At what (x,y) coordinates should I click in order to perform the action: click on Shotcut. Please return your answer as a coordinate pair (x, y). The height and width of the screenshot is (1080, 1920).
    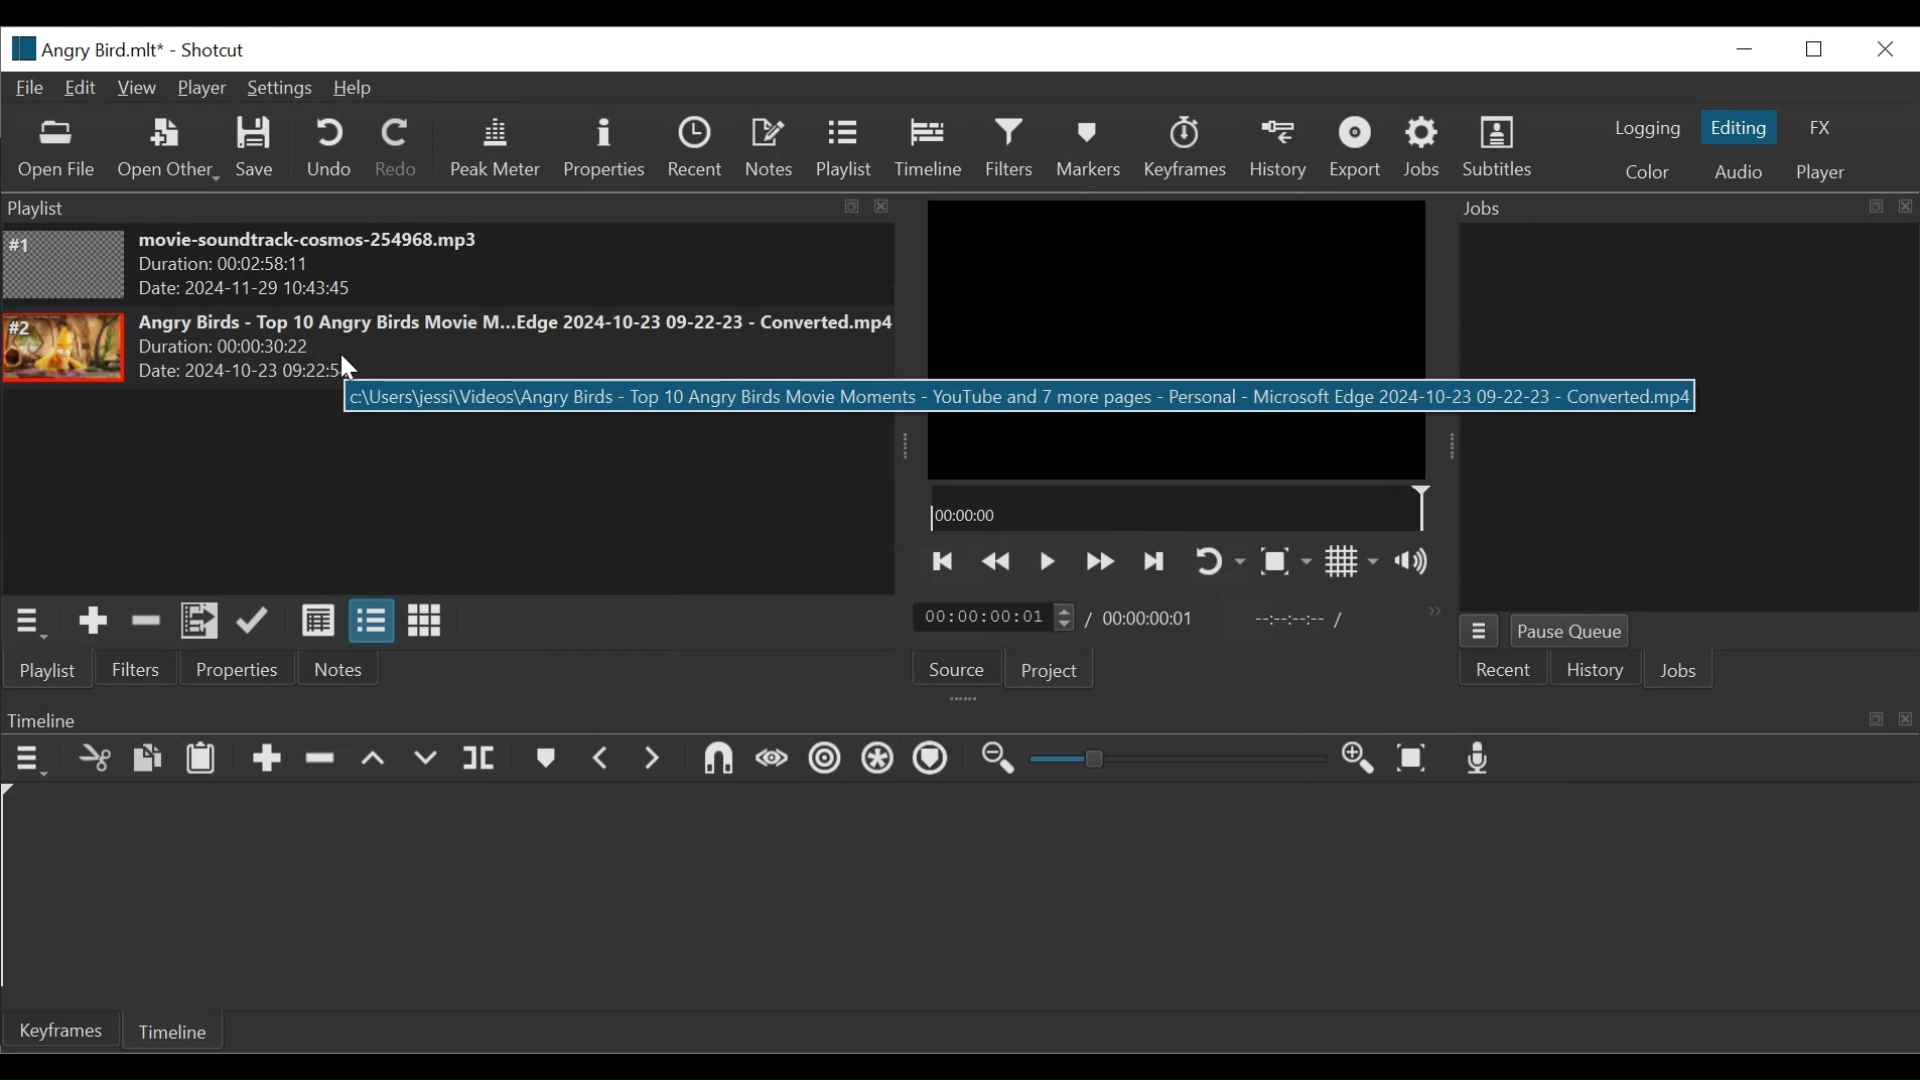
    Looking at the image, I should click on (217, 50).